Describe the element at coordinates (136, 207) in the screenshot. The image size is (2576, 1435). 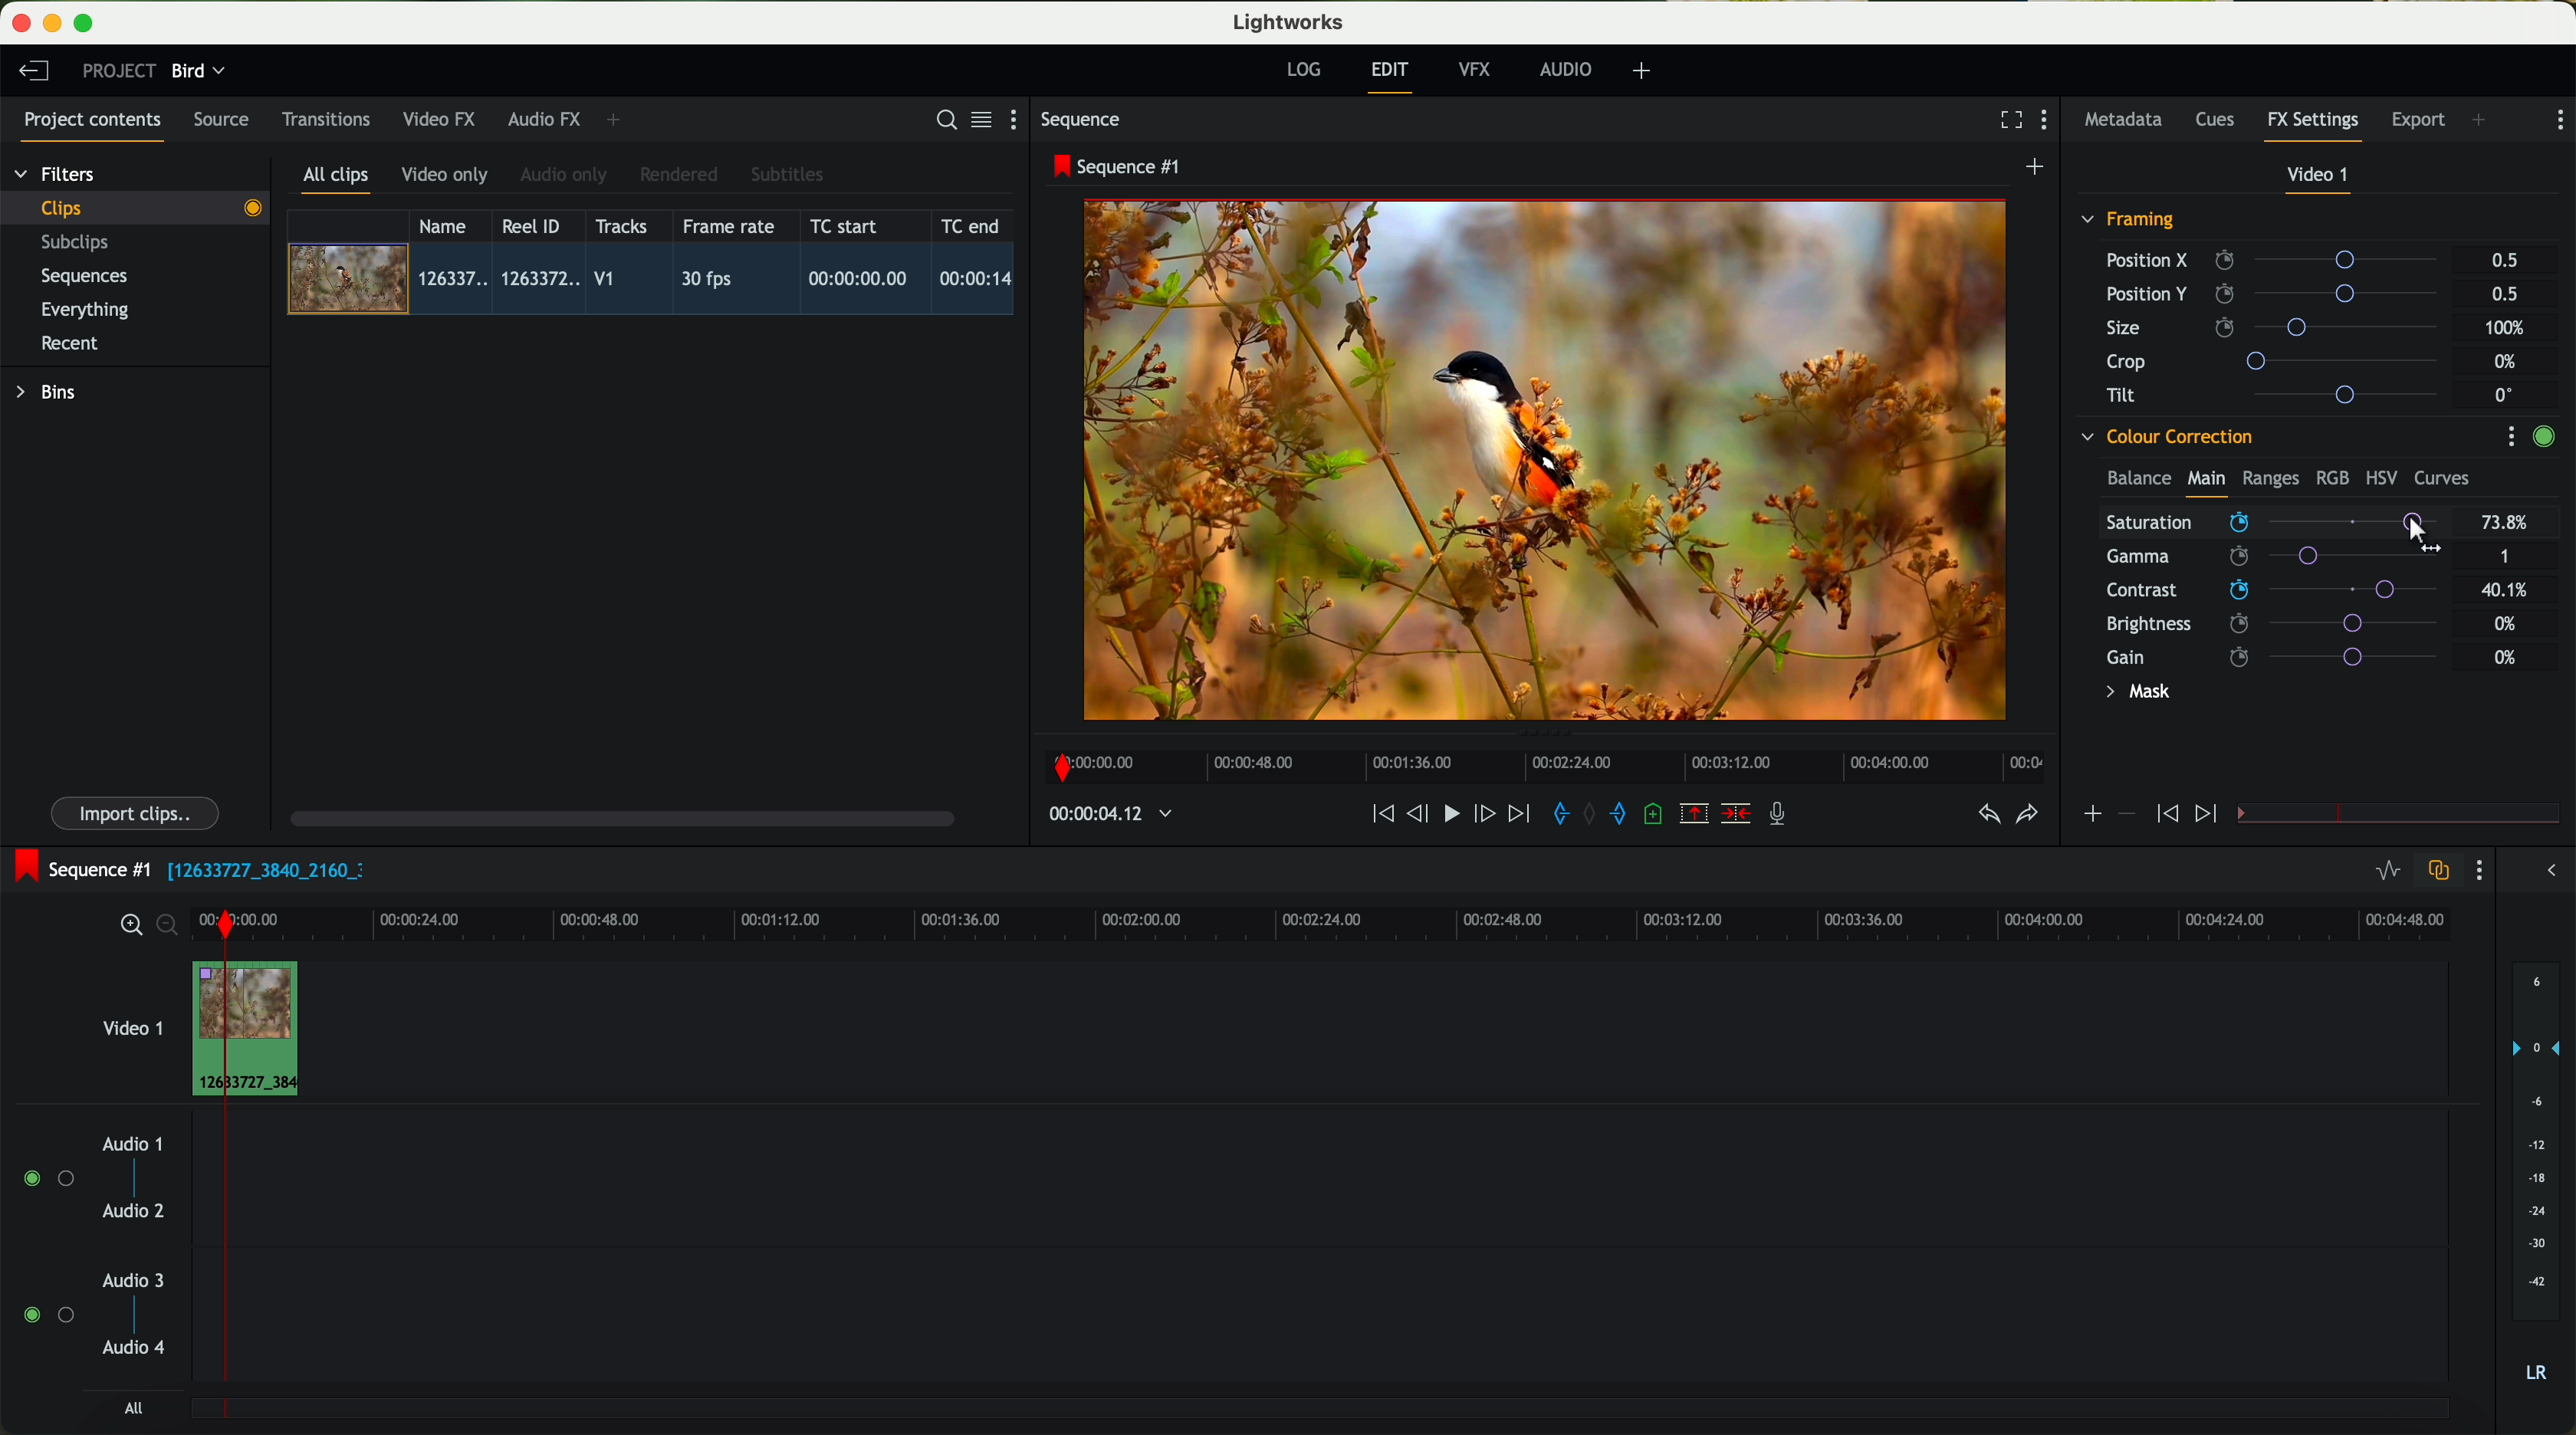
I see `clips` at that location.